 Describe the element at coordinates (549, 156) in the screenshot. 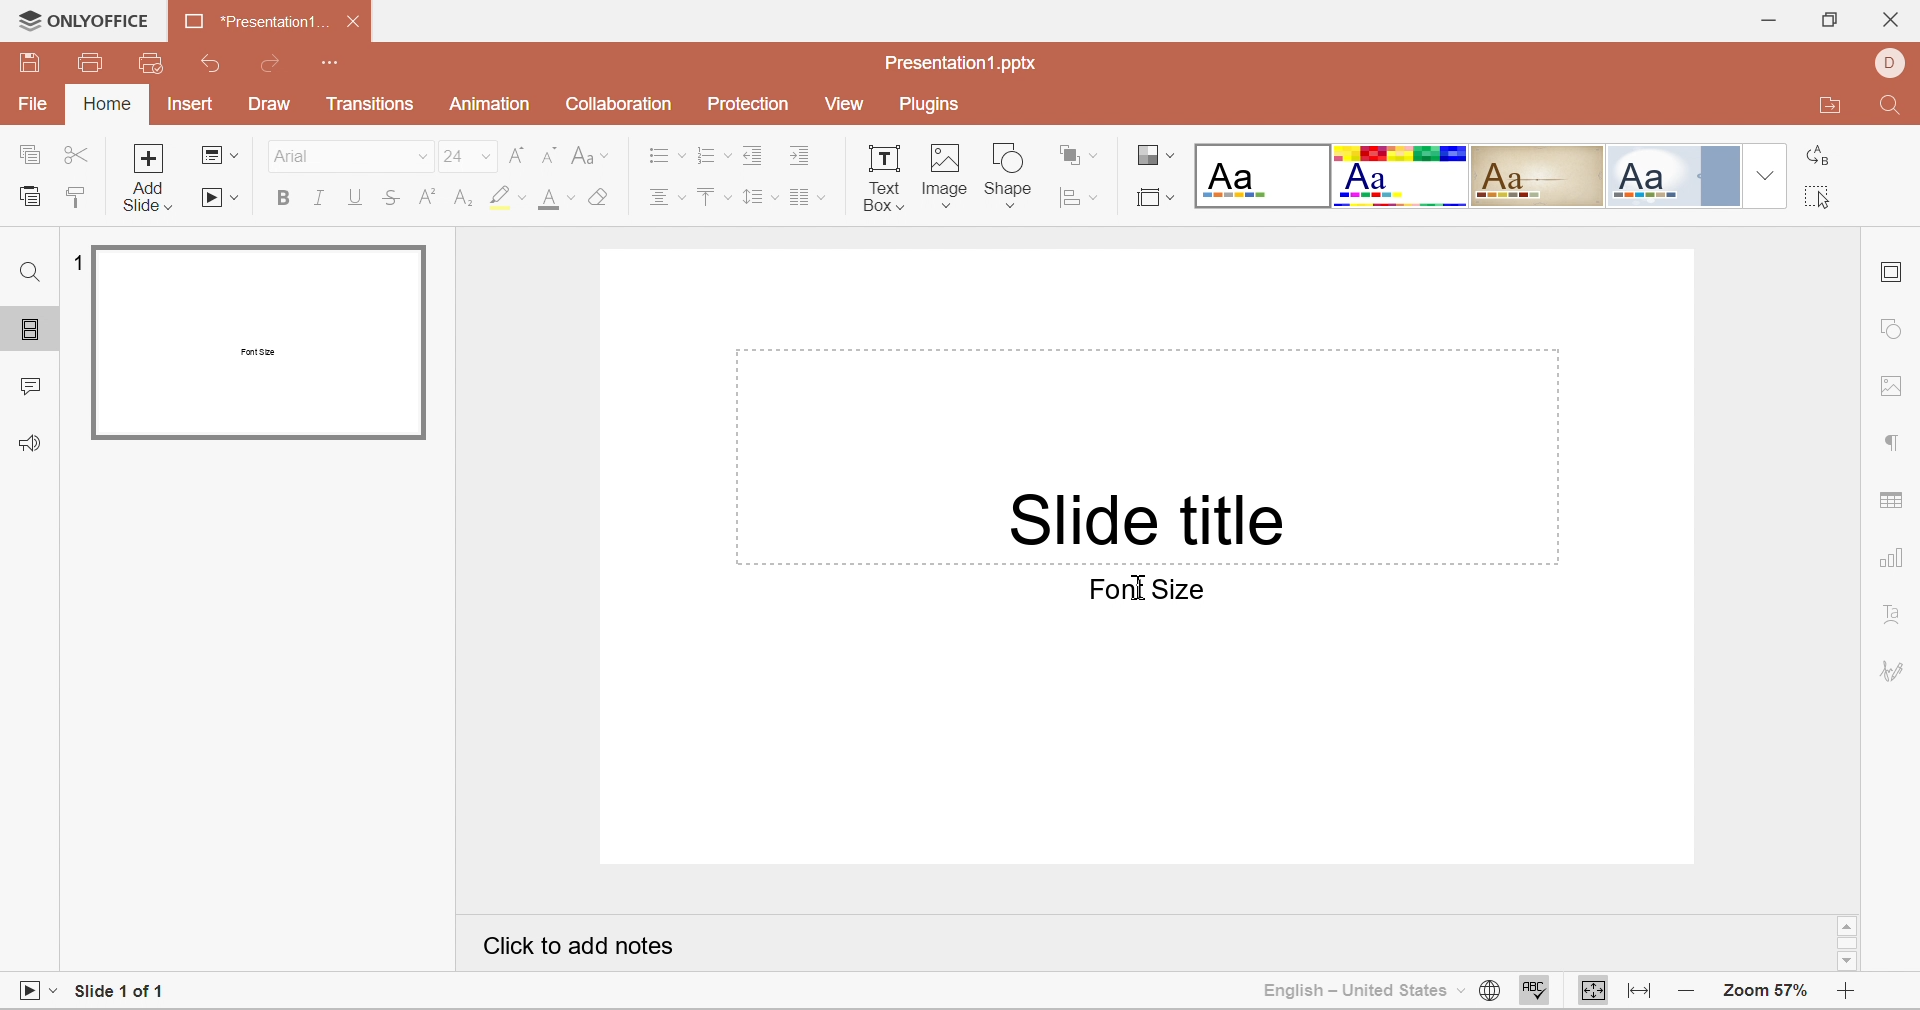

I see `Decrement font size` at that location.